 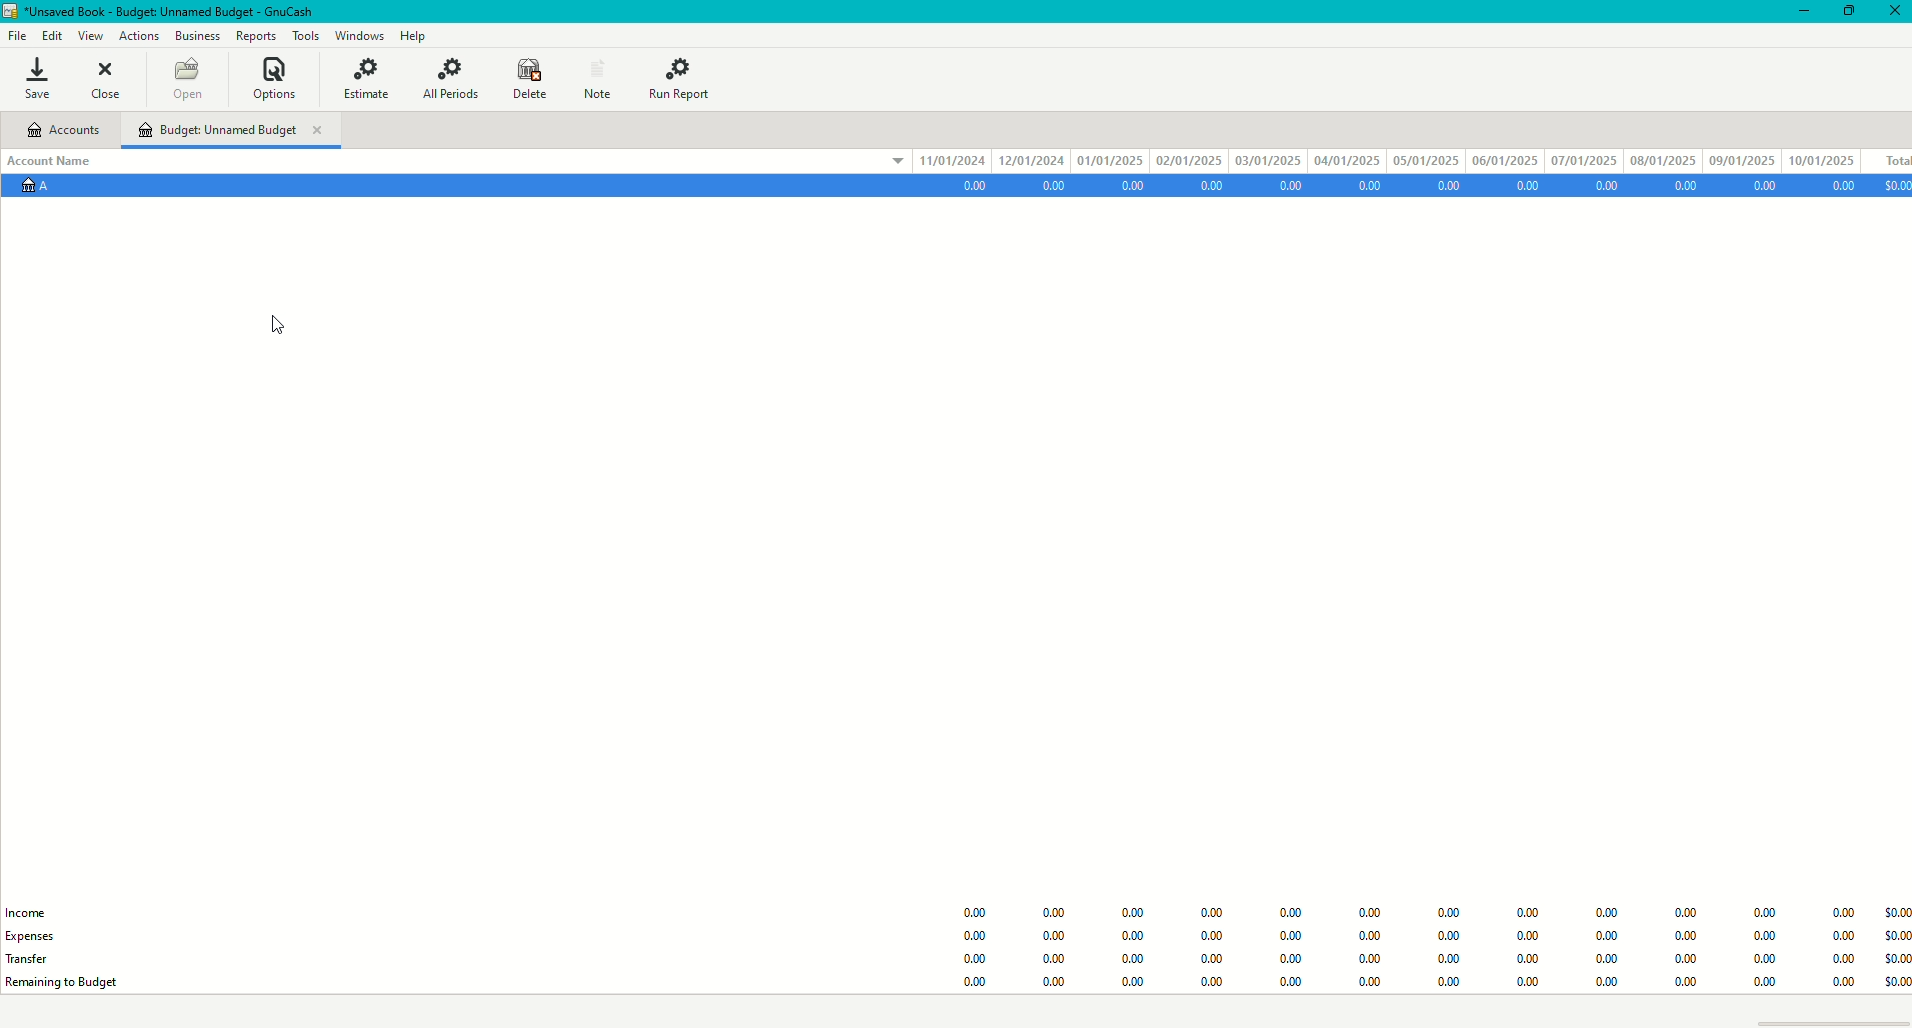 What do you see at coordinates (73, 129) in the screenshot?
I see `Accounts` at bounding box center [73, 129].